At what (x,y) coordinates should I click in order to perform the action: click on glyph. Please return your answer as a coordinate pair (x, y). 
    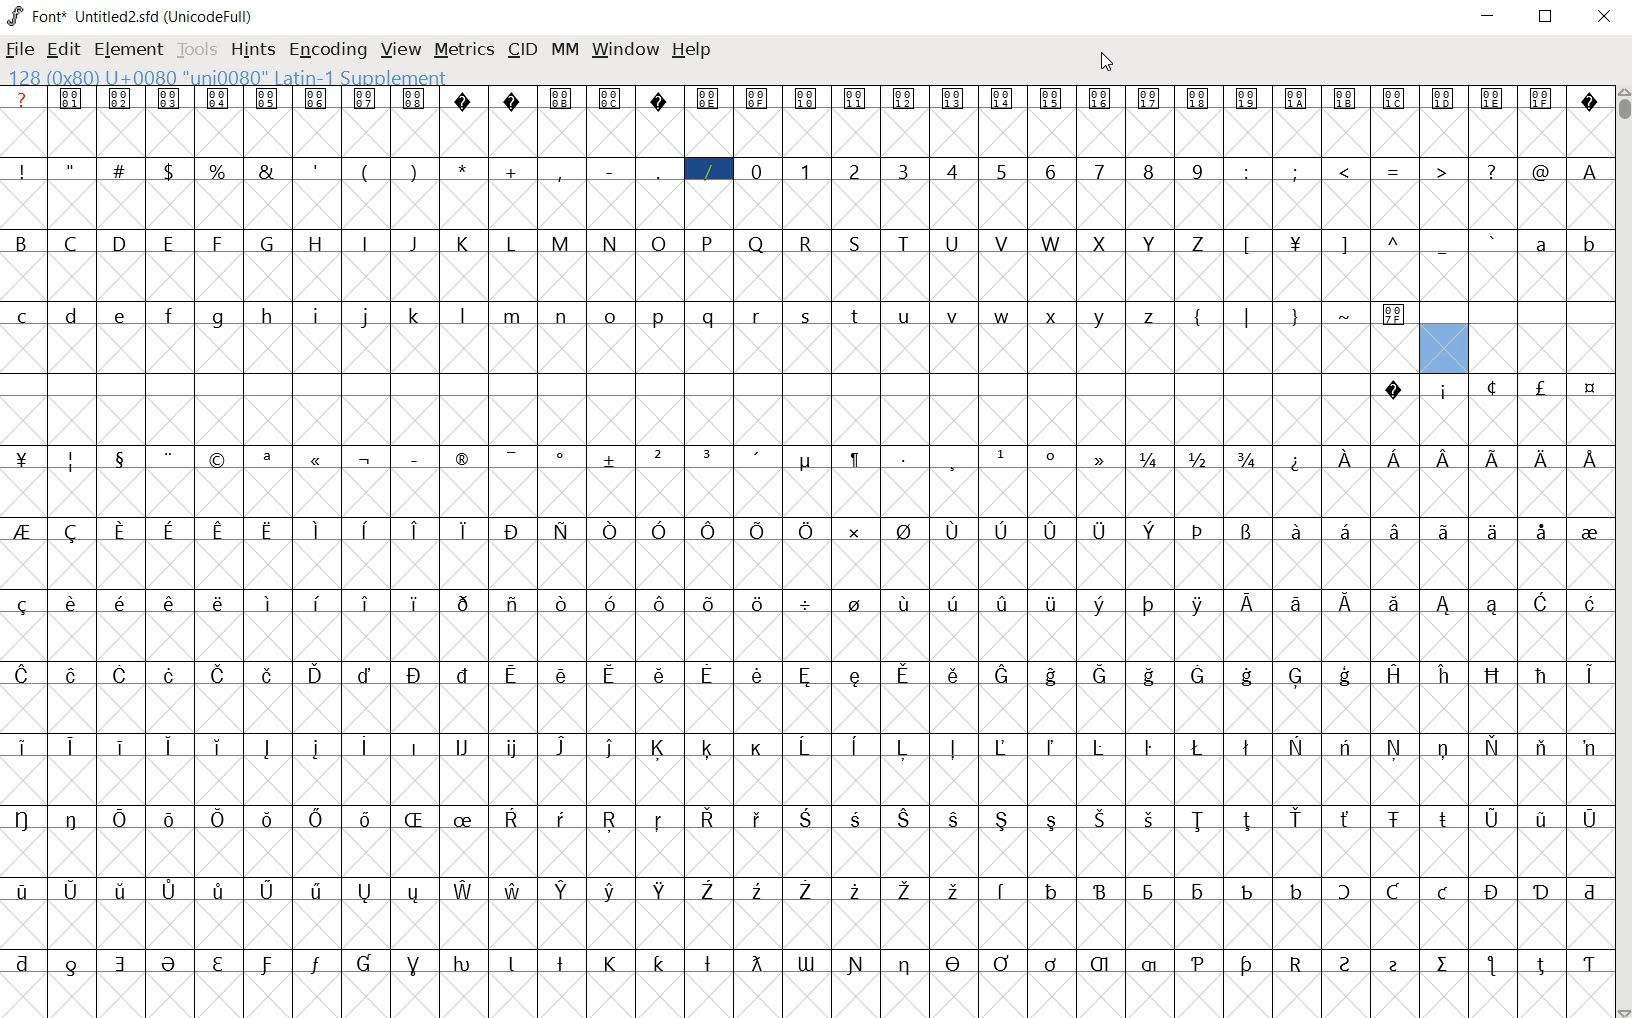
    Looking at the image, I should click on (1441, 170).